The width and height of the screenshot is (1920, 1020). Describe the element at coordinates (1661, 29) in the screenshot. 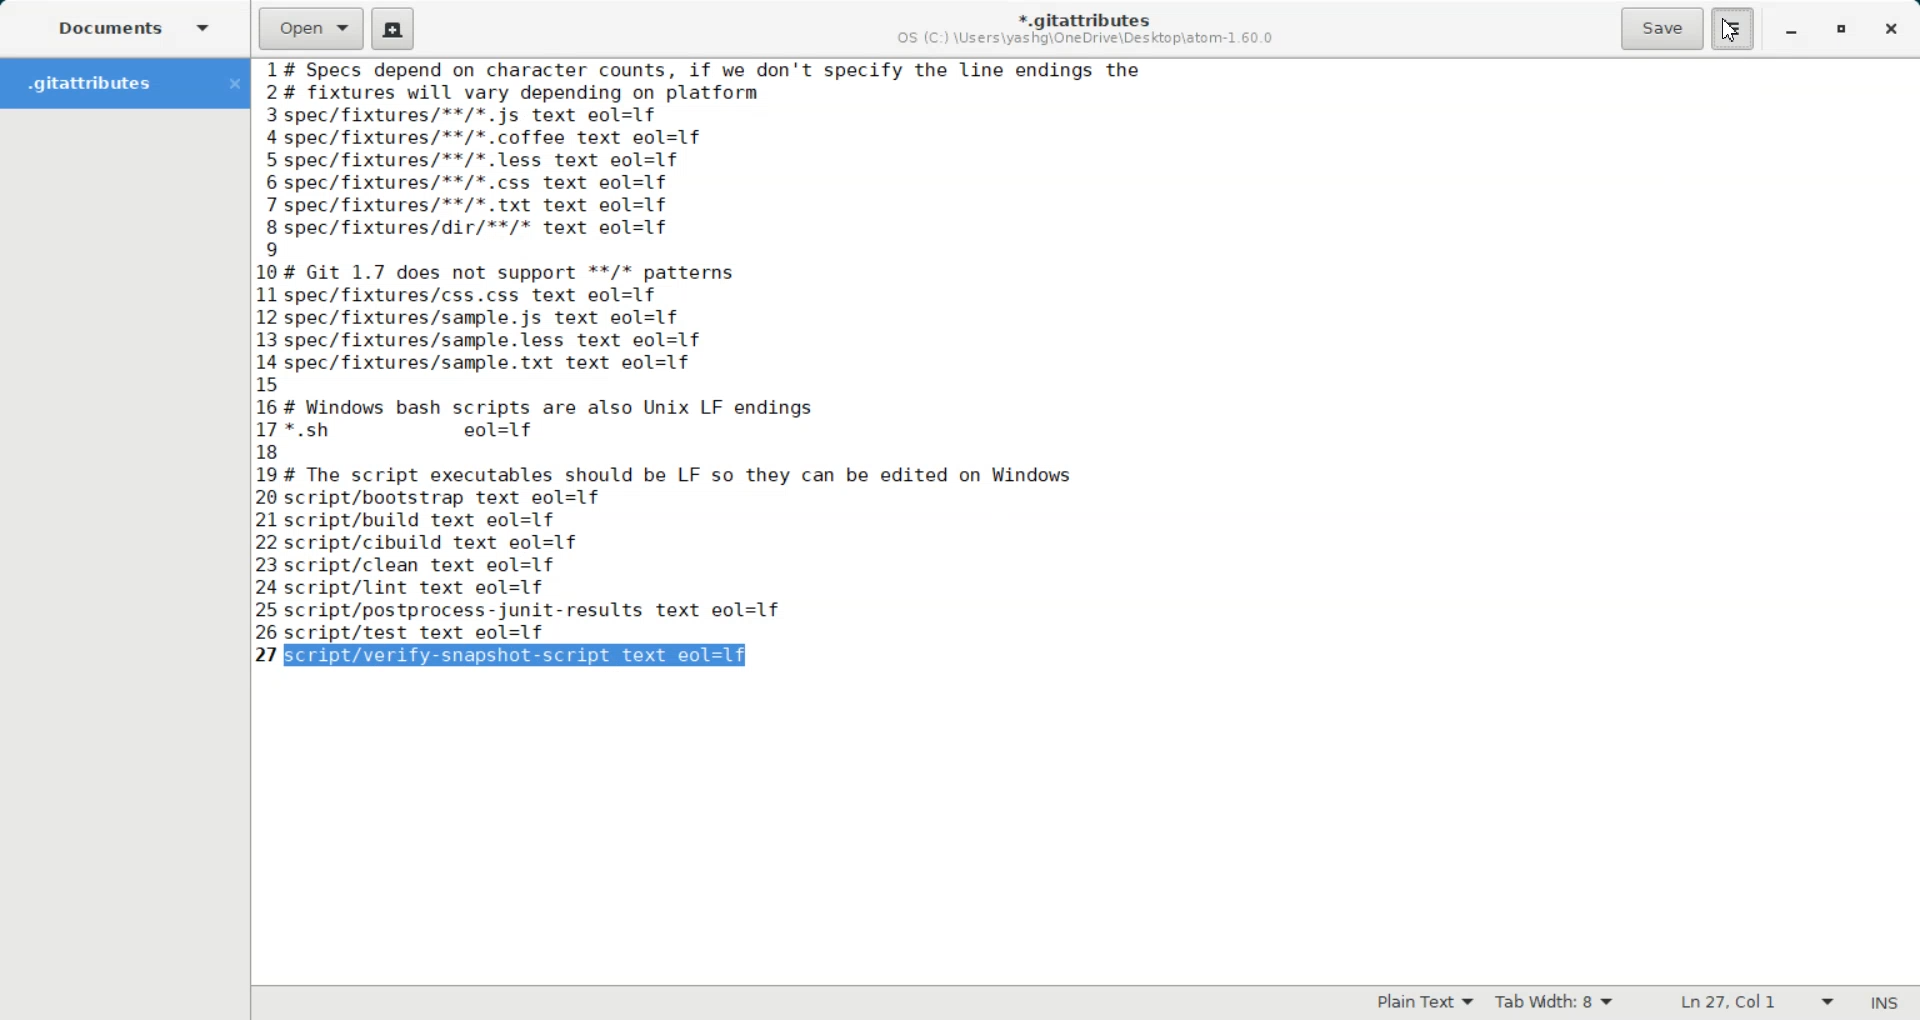

I see `Save` at that location.